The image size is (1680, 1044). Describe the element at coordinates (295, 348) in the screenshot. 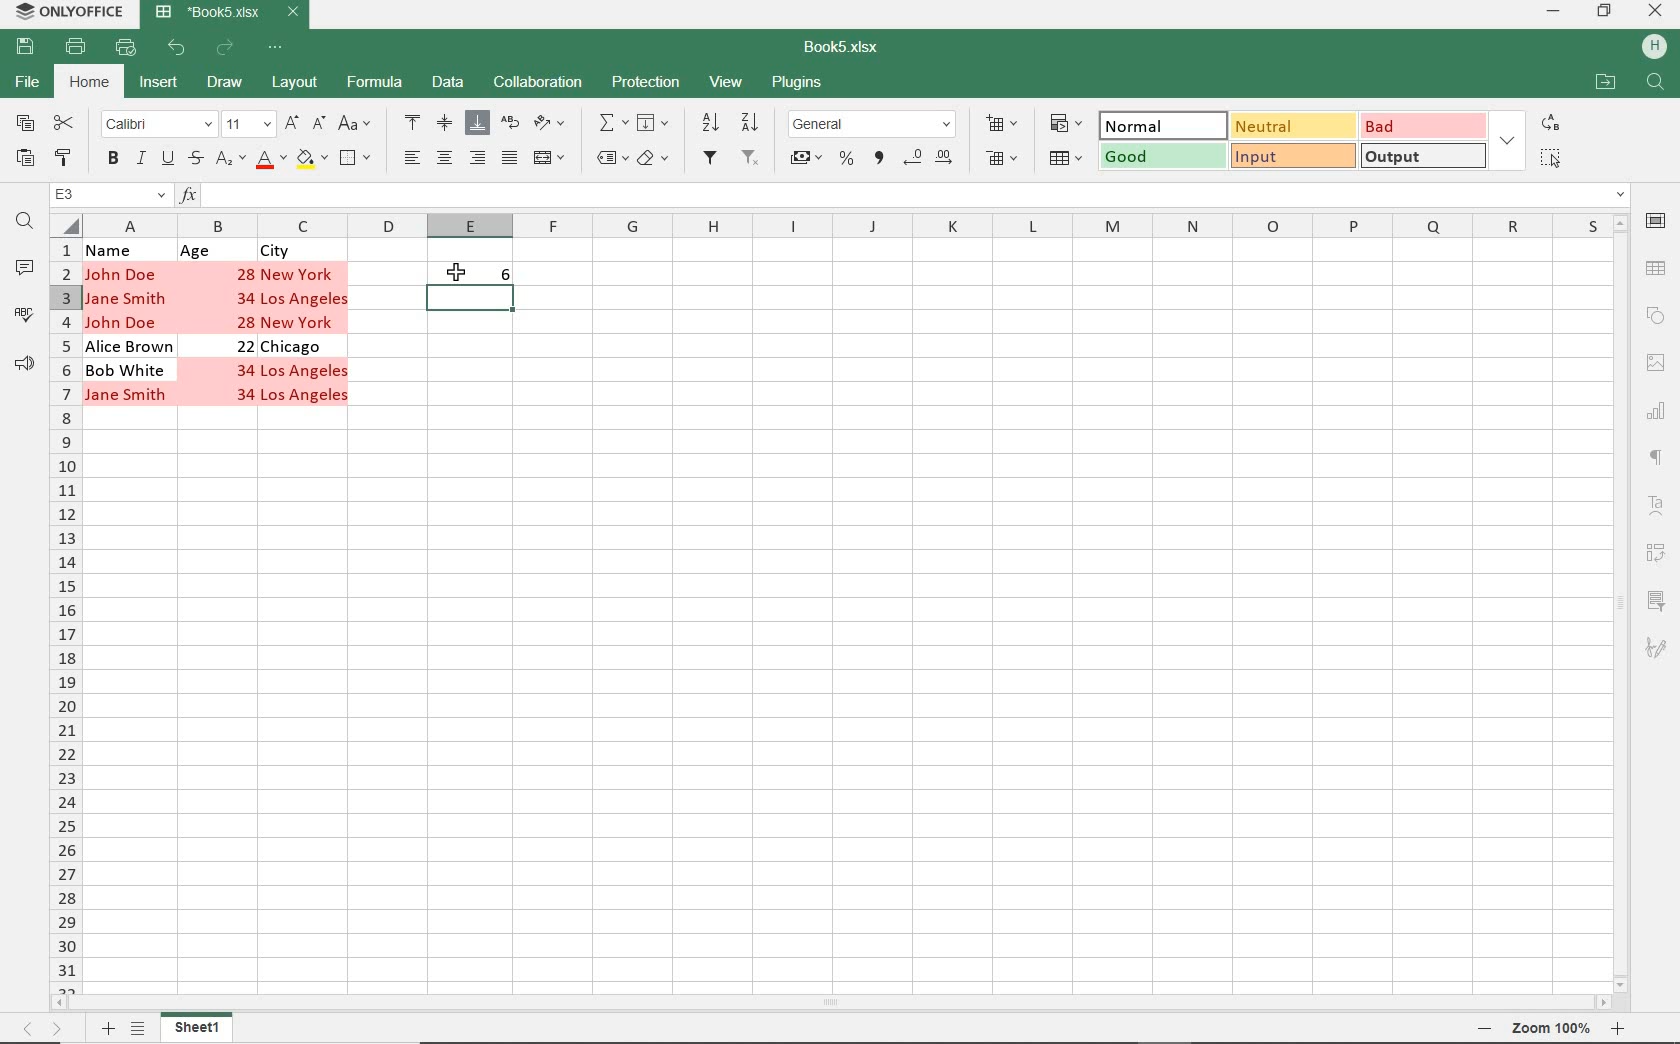

I see `Chicago` at that location.